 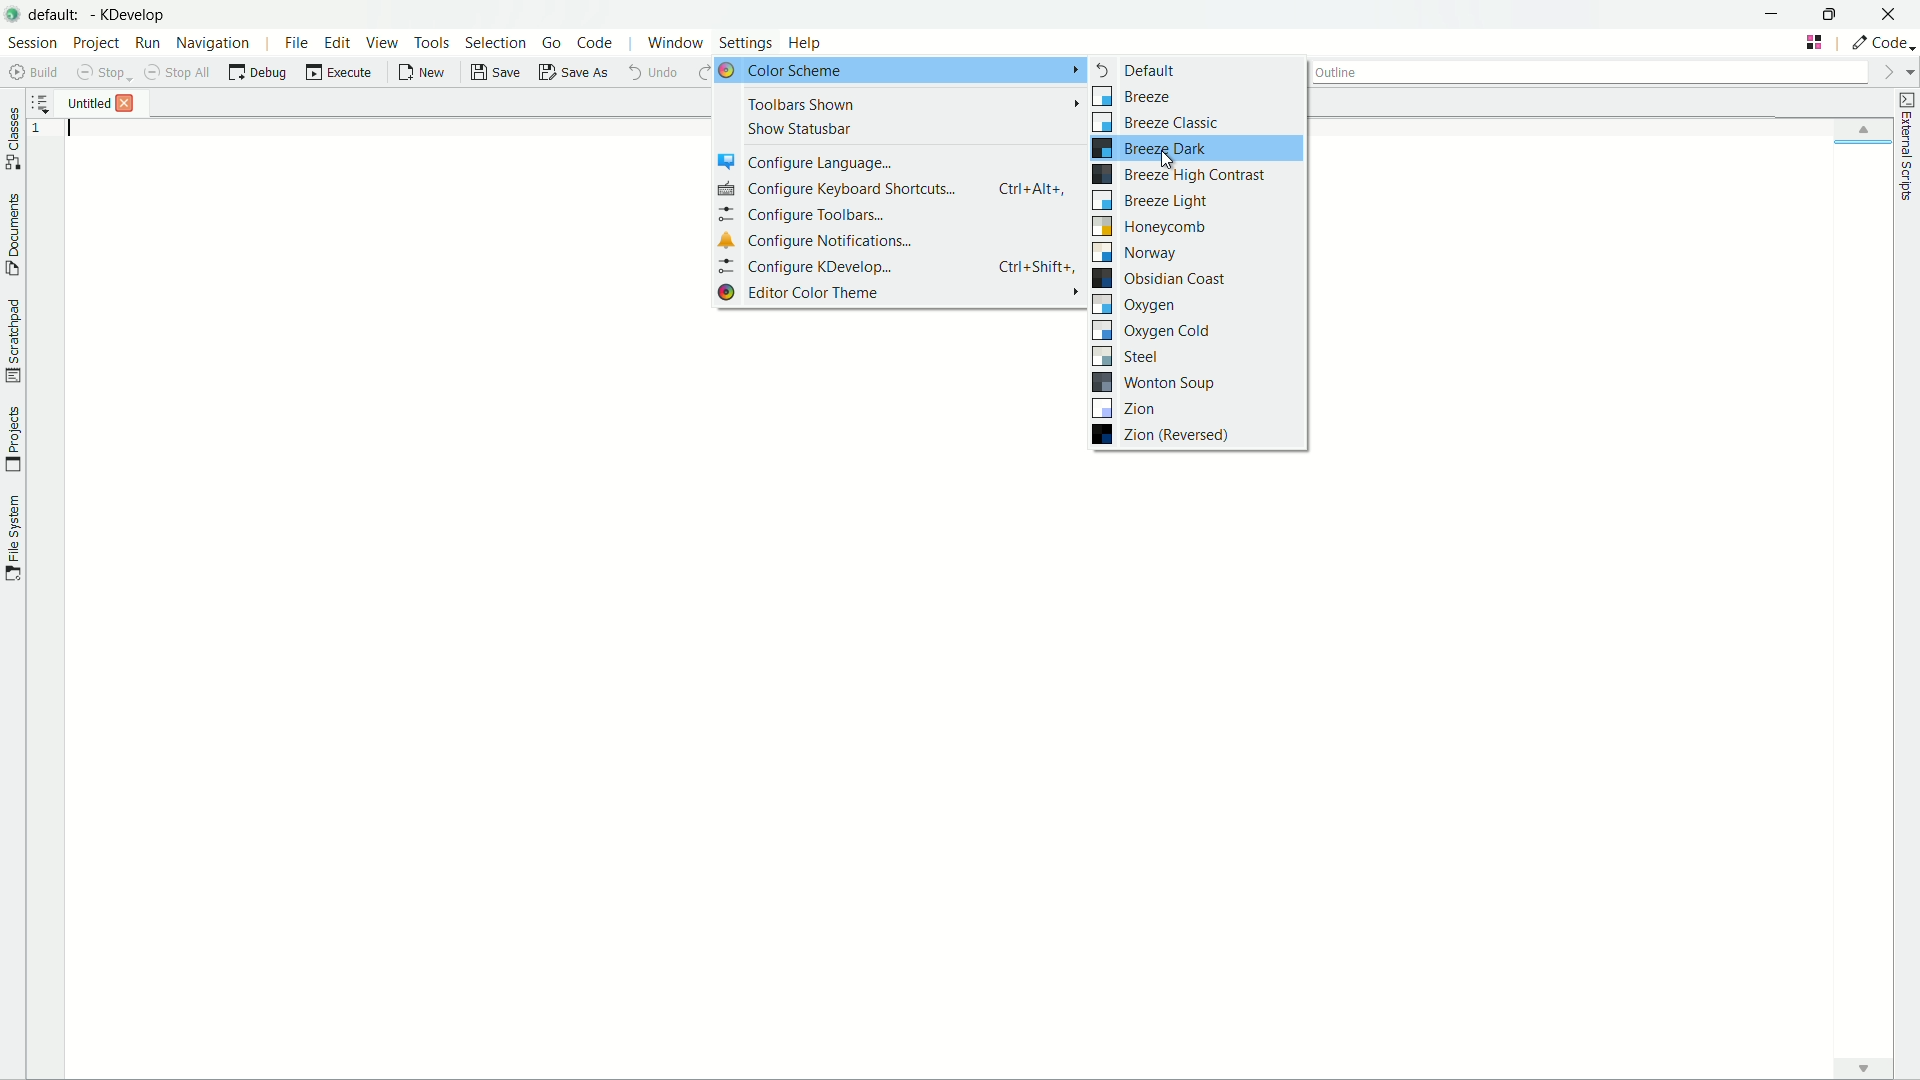 I want to click on toggle classes, so click(x=13, y=140).